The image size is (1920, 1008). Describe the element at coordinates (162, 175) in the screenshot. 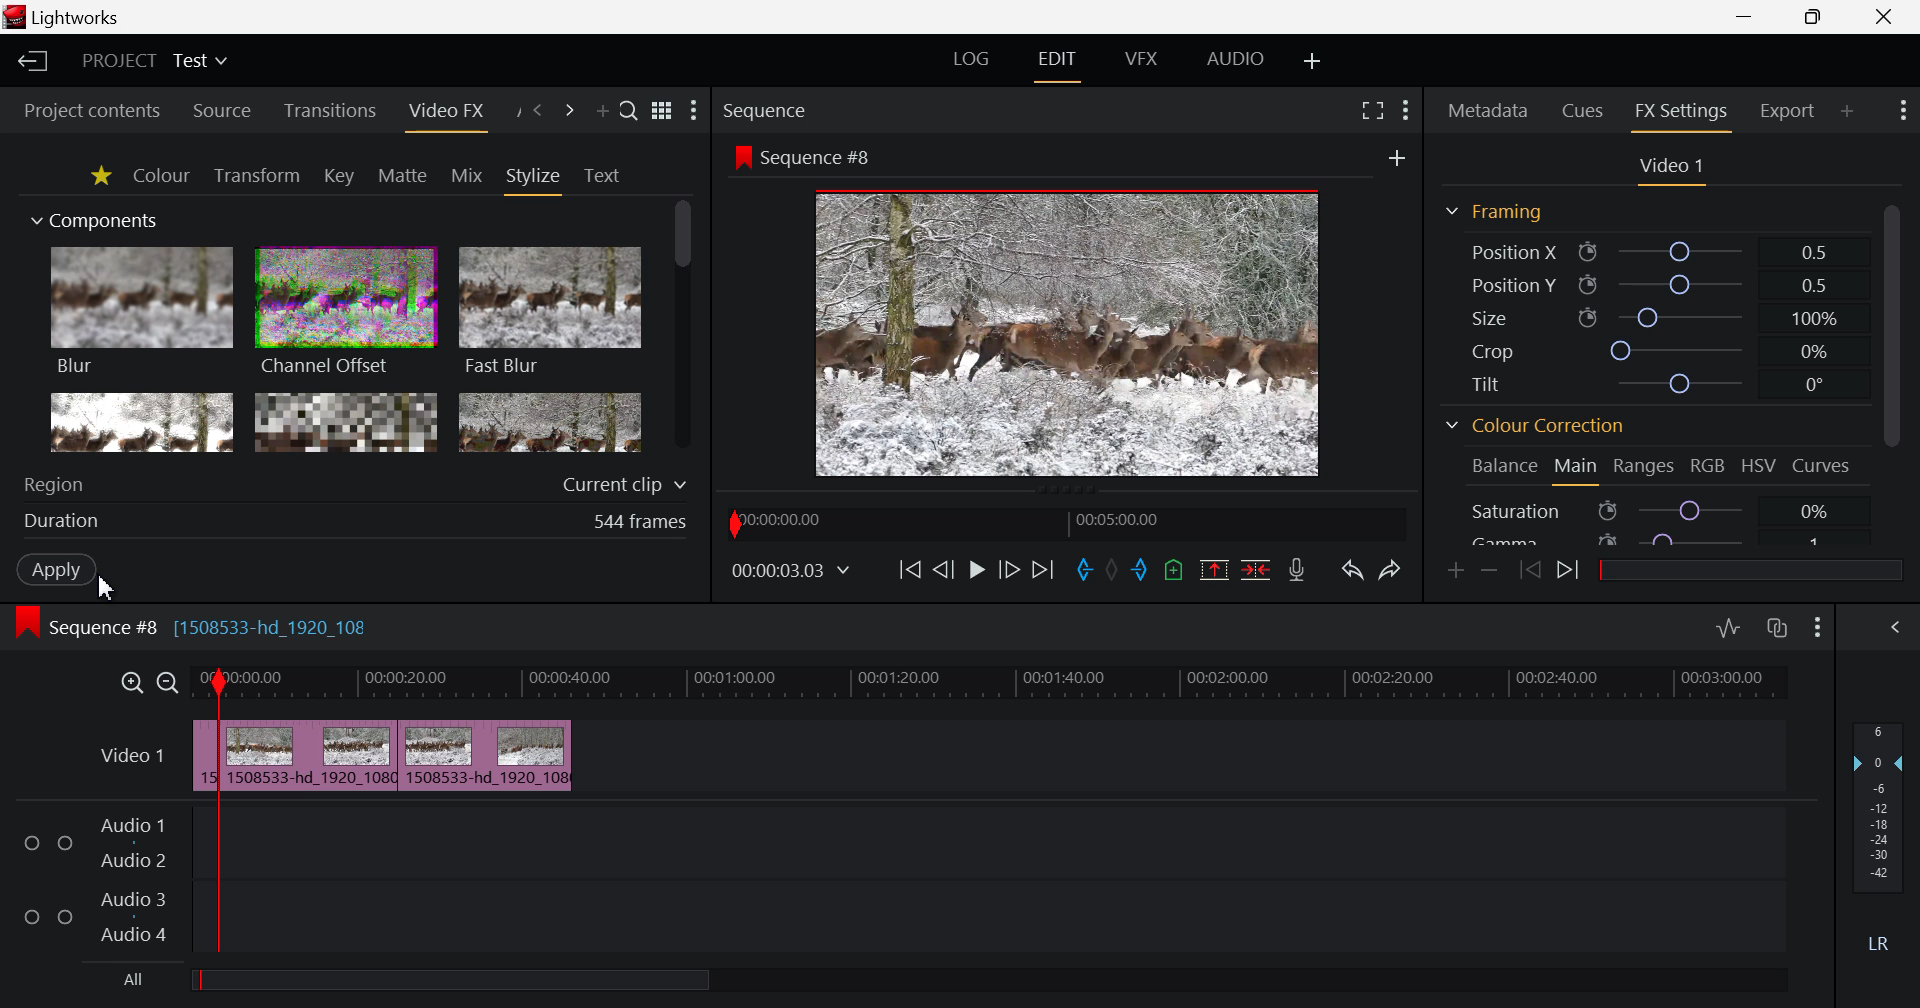

I see `Colour` at that location.